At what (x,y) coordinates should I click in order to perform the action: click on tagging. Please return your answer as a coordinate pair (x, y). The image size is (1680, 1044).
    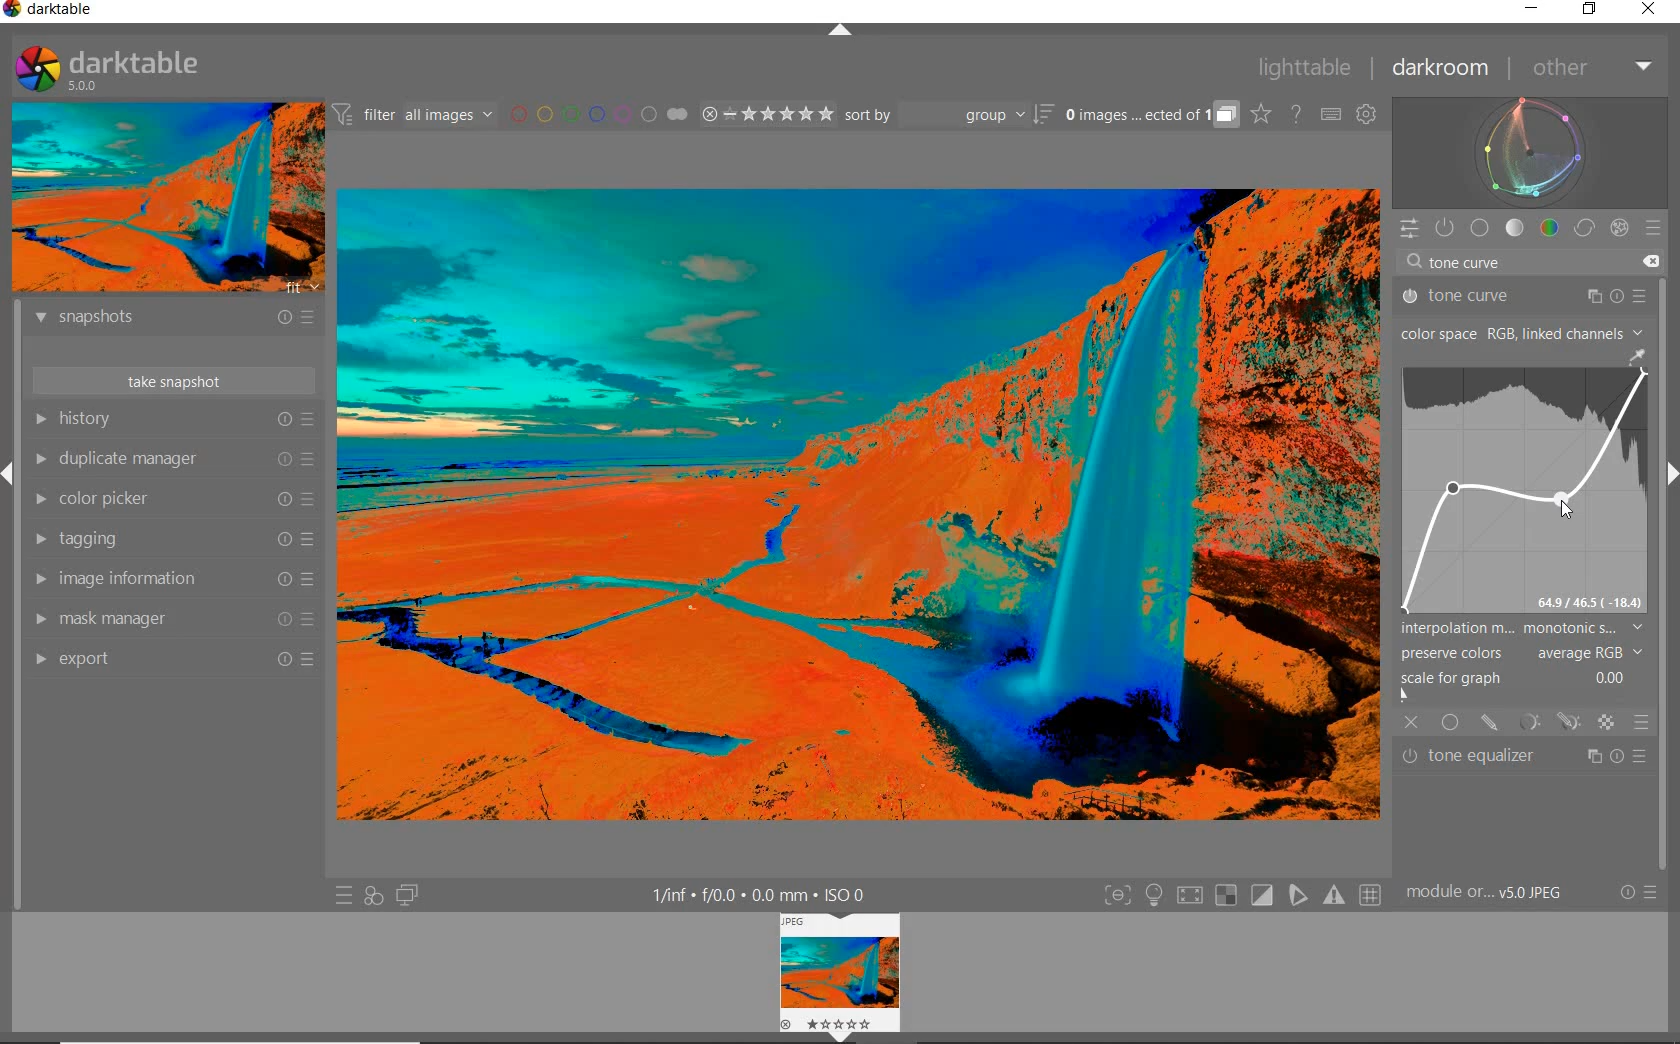
    Looking at the image, I should click on (173, 539).